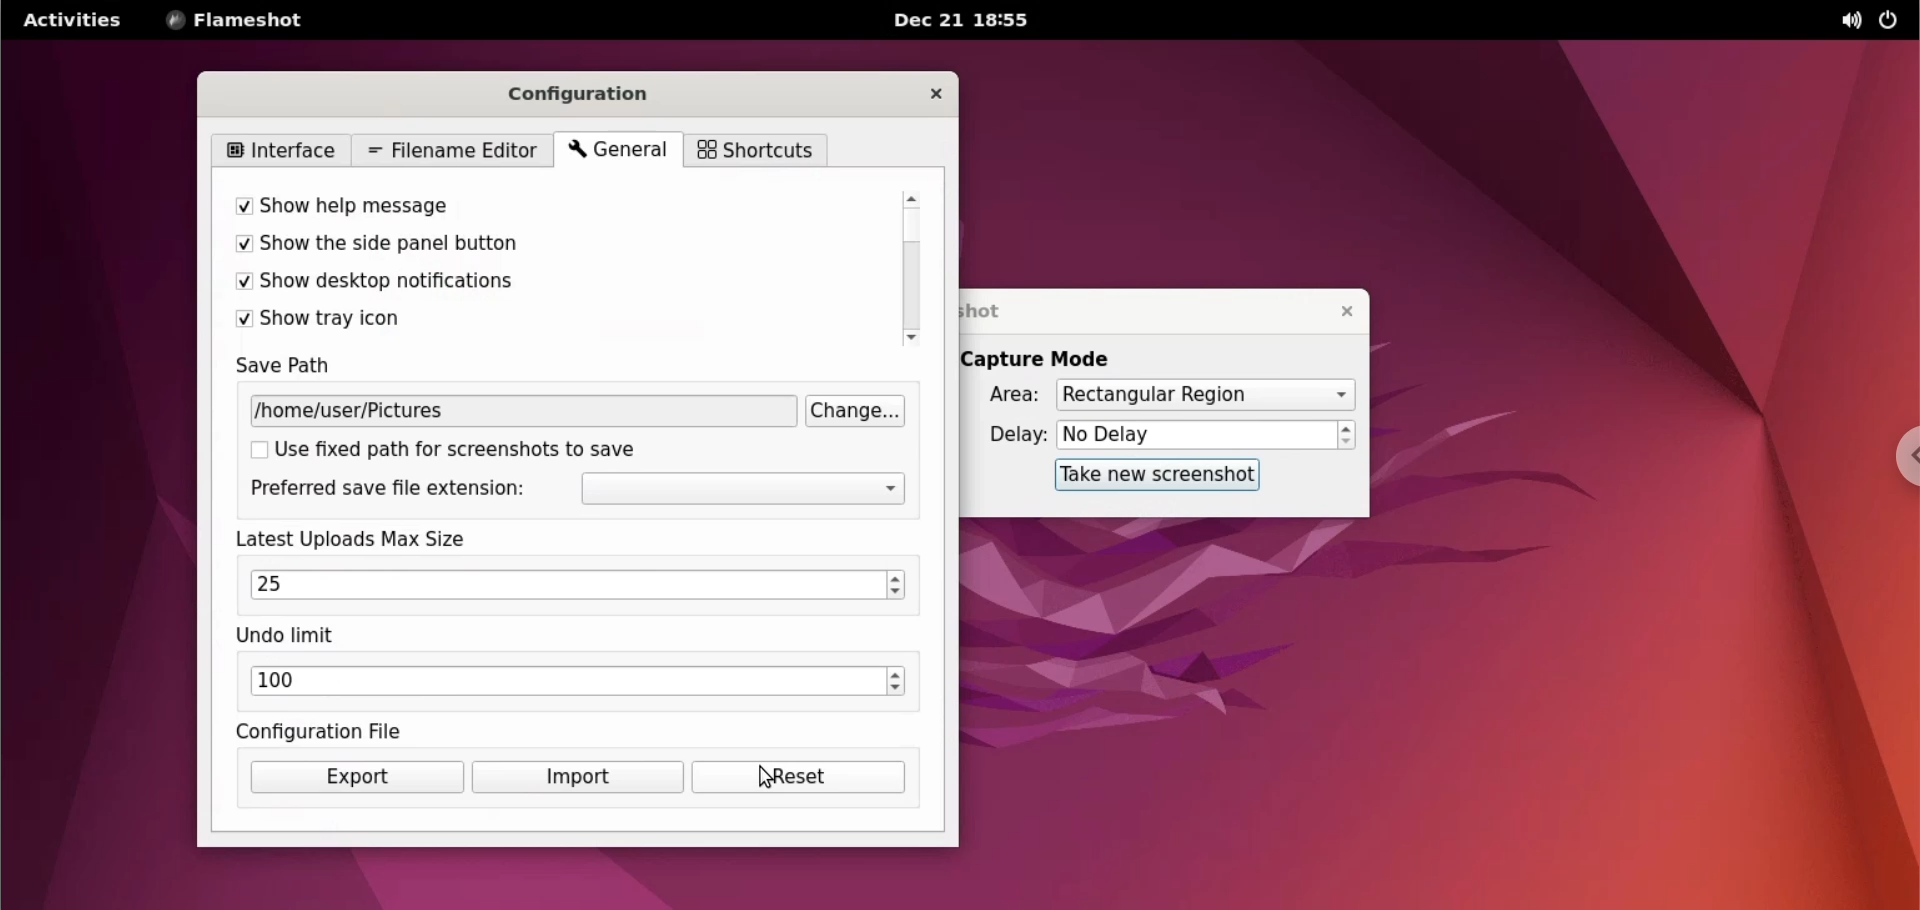 Image resolution: width=1920 pixels, height=910 pixels. I want to click on shortcuts, so click(753, 150).